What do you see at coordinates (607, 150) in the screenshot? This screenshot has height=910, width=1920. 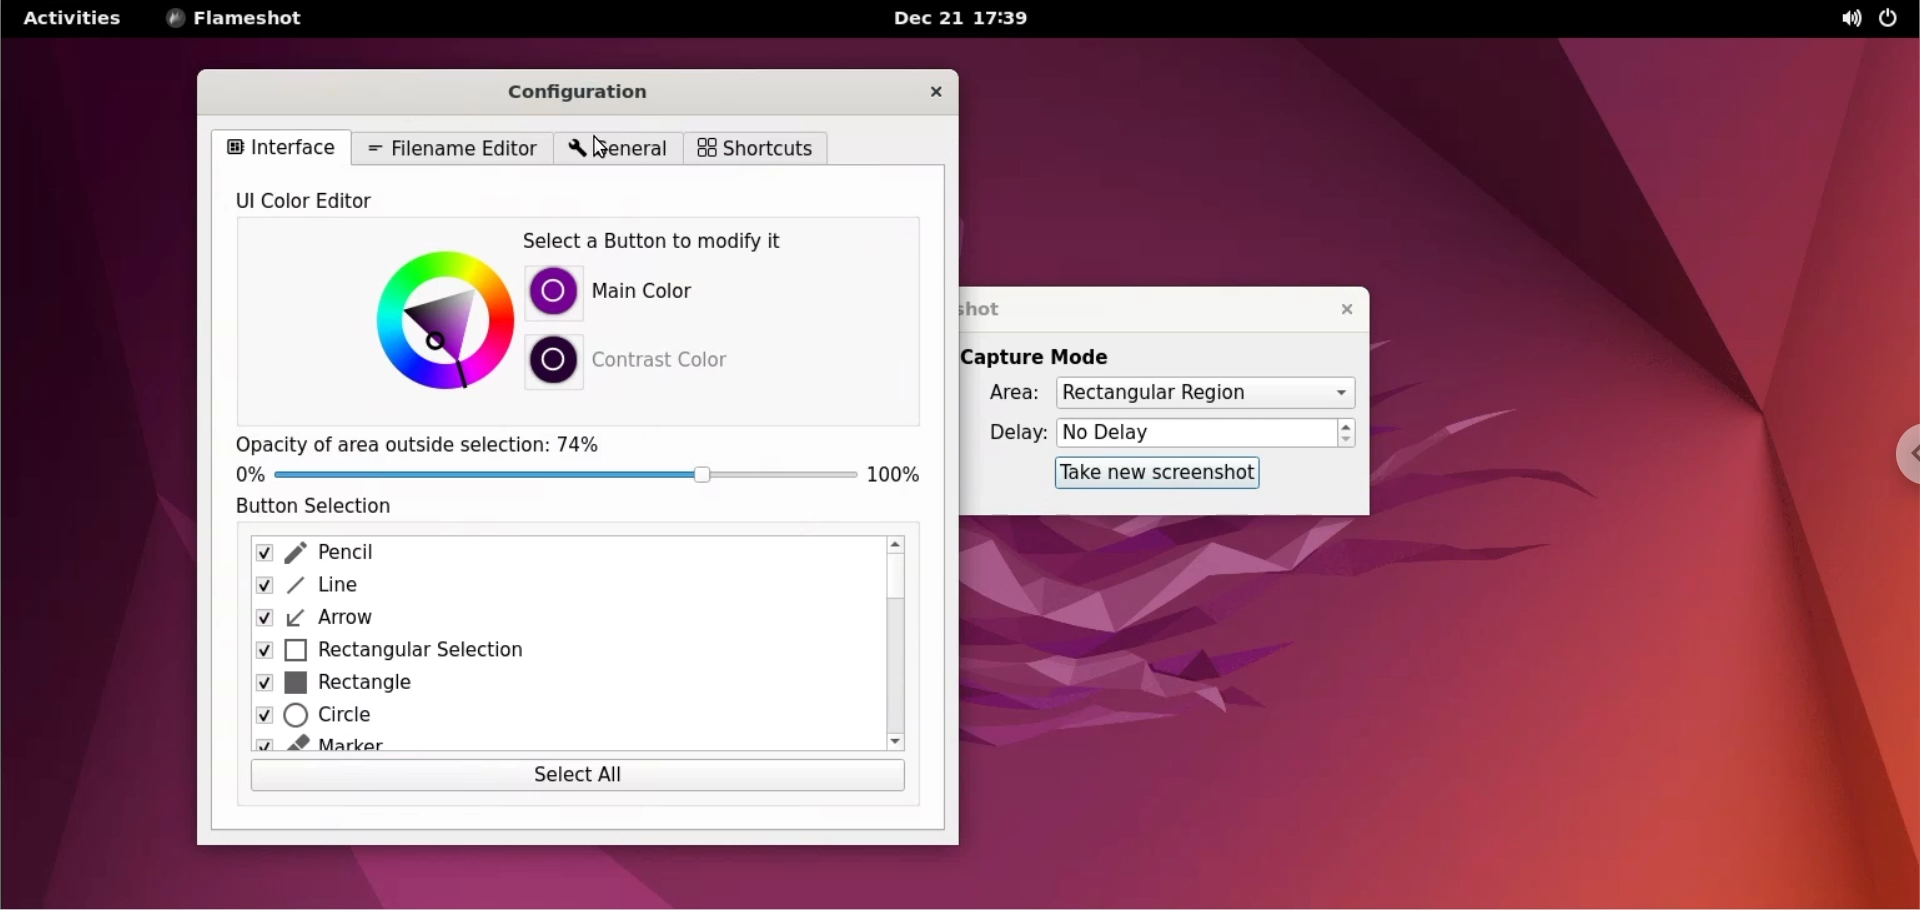 I see `cursor` at bounding box center [607, 150].